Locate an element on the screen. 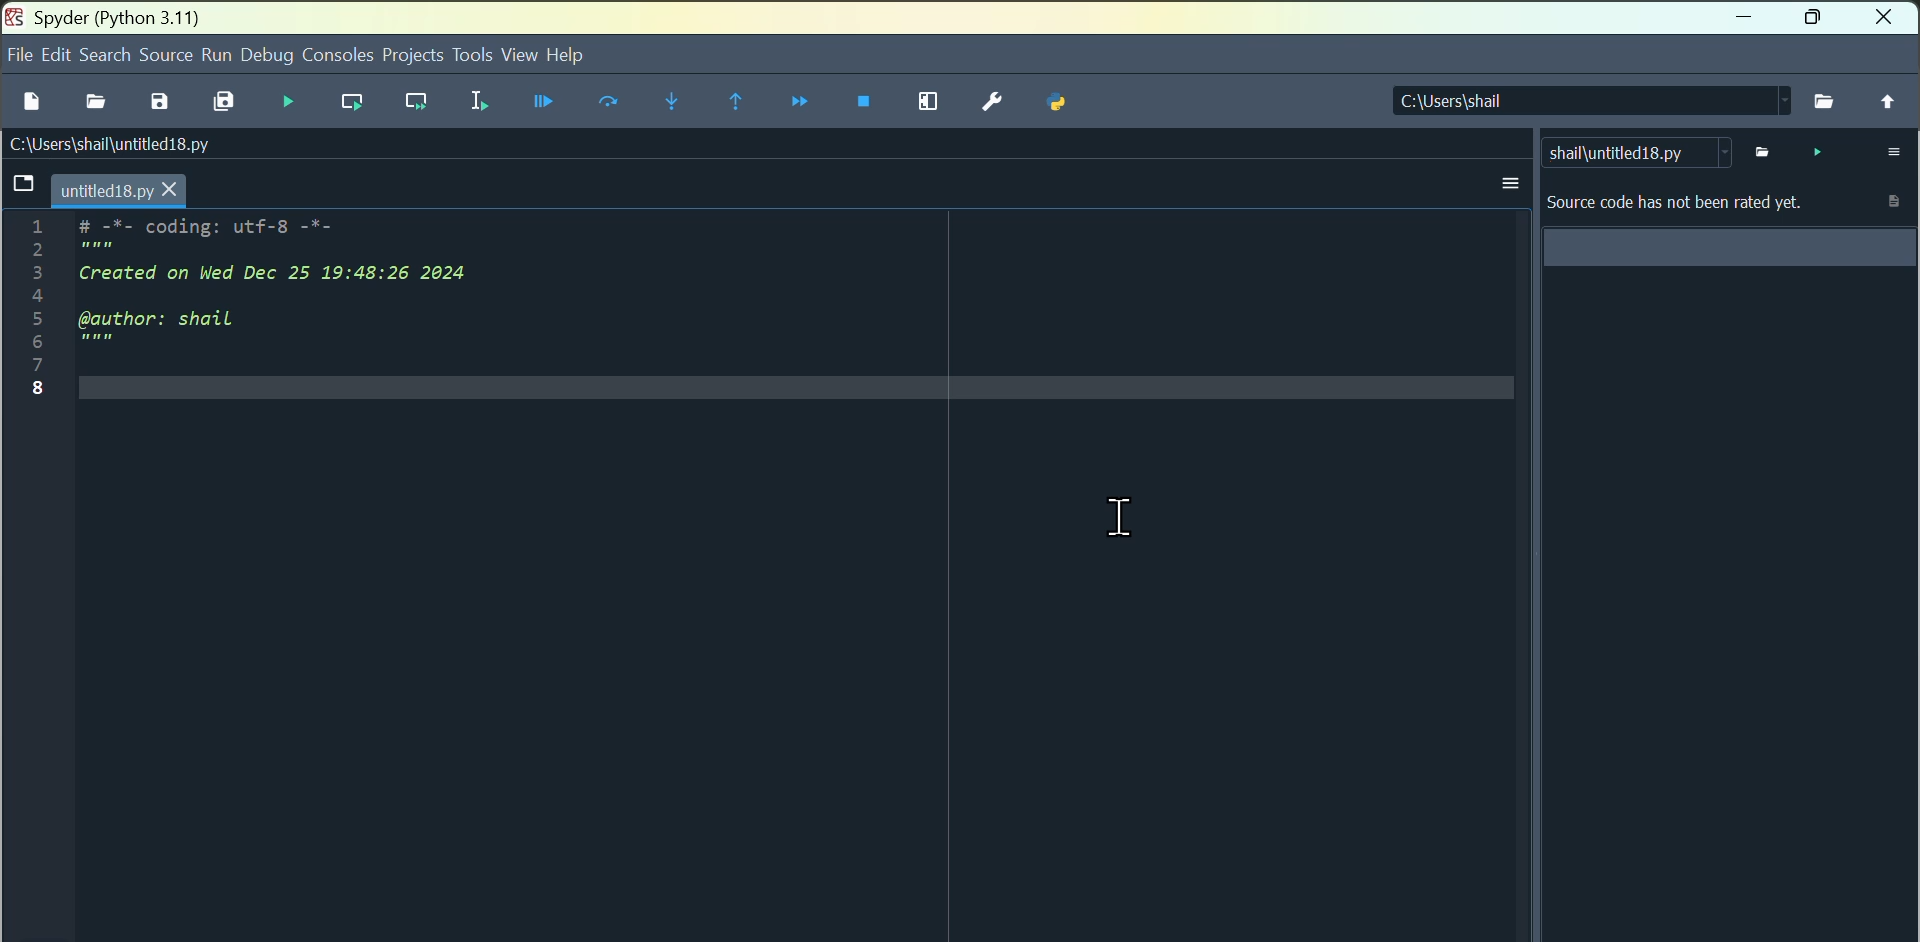  Tools is located at coordinates (472, 63).